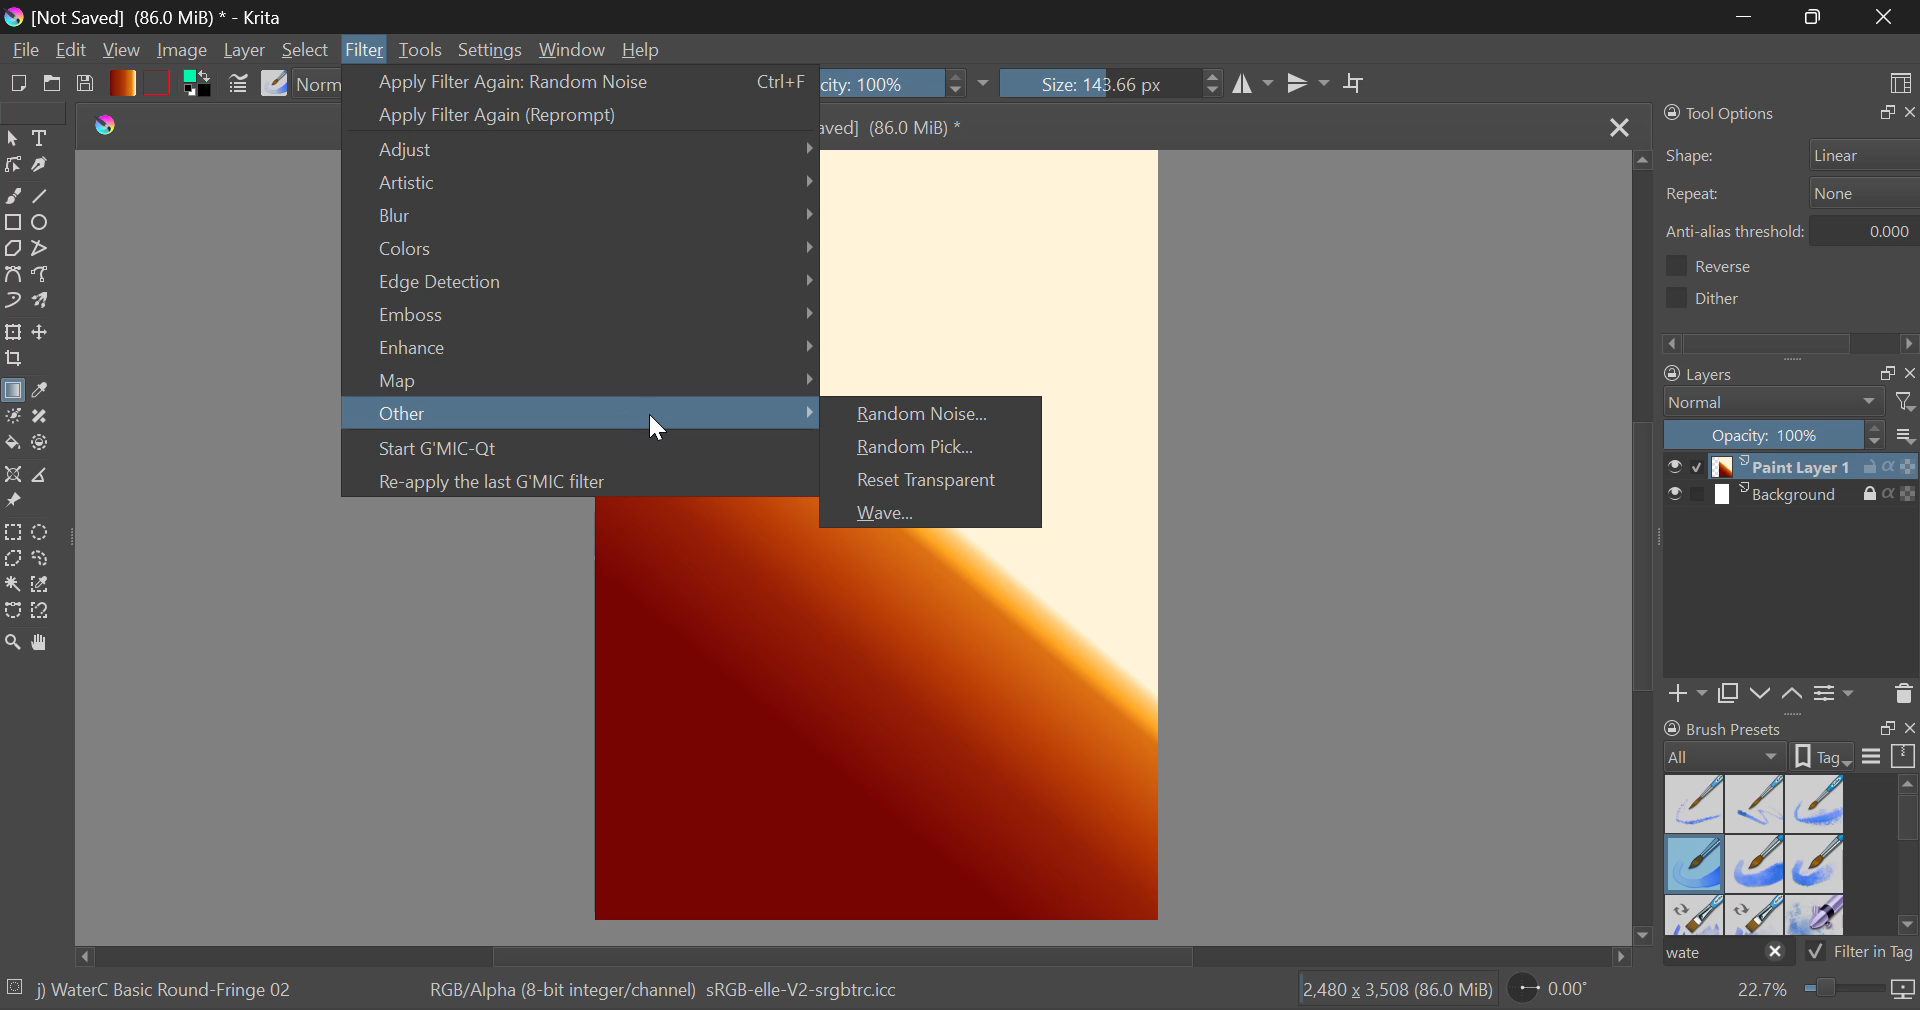  Describe the element at coordinates (12, 332) in the screenshot. I see `Transform Layers` at that location.